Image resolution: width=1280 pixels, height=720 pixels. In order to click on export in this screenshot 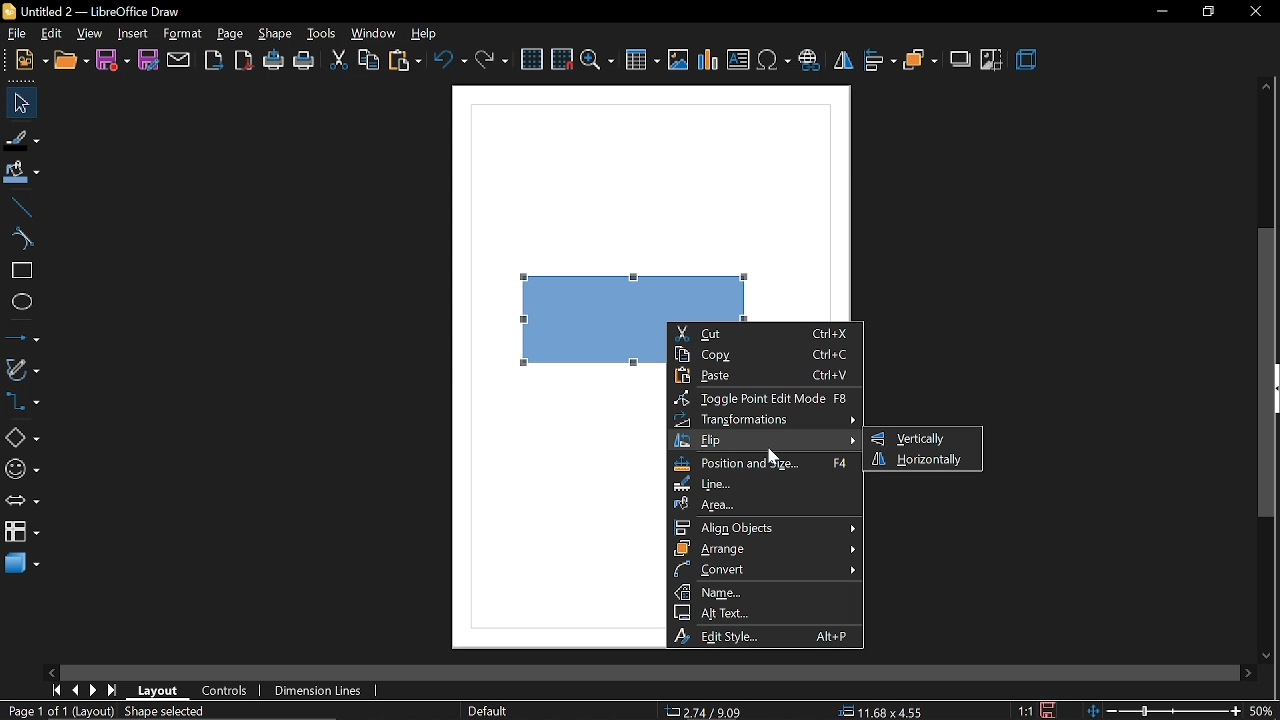, I will do `click(214, 60)`.